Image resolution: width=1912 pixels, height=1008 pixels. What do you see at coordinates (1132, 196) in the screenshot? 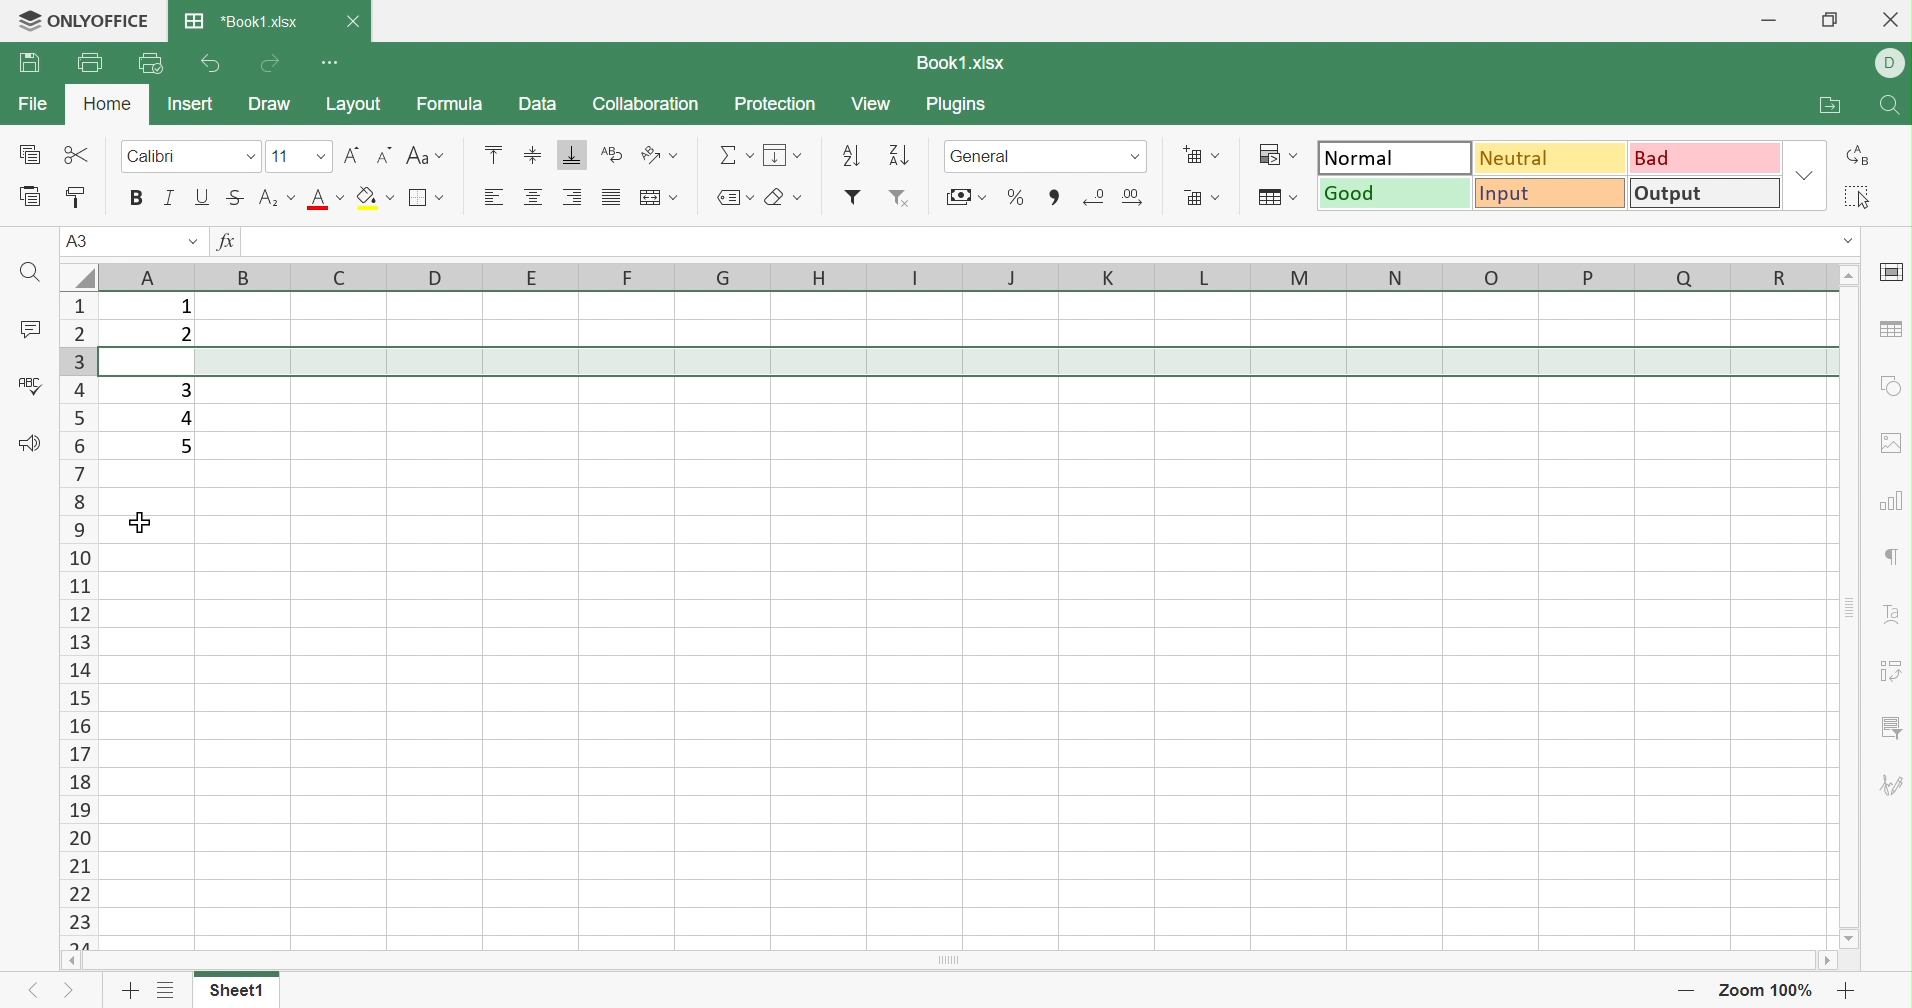
I see `Increment cells` at bounding box center [1132, 196].